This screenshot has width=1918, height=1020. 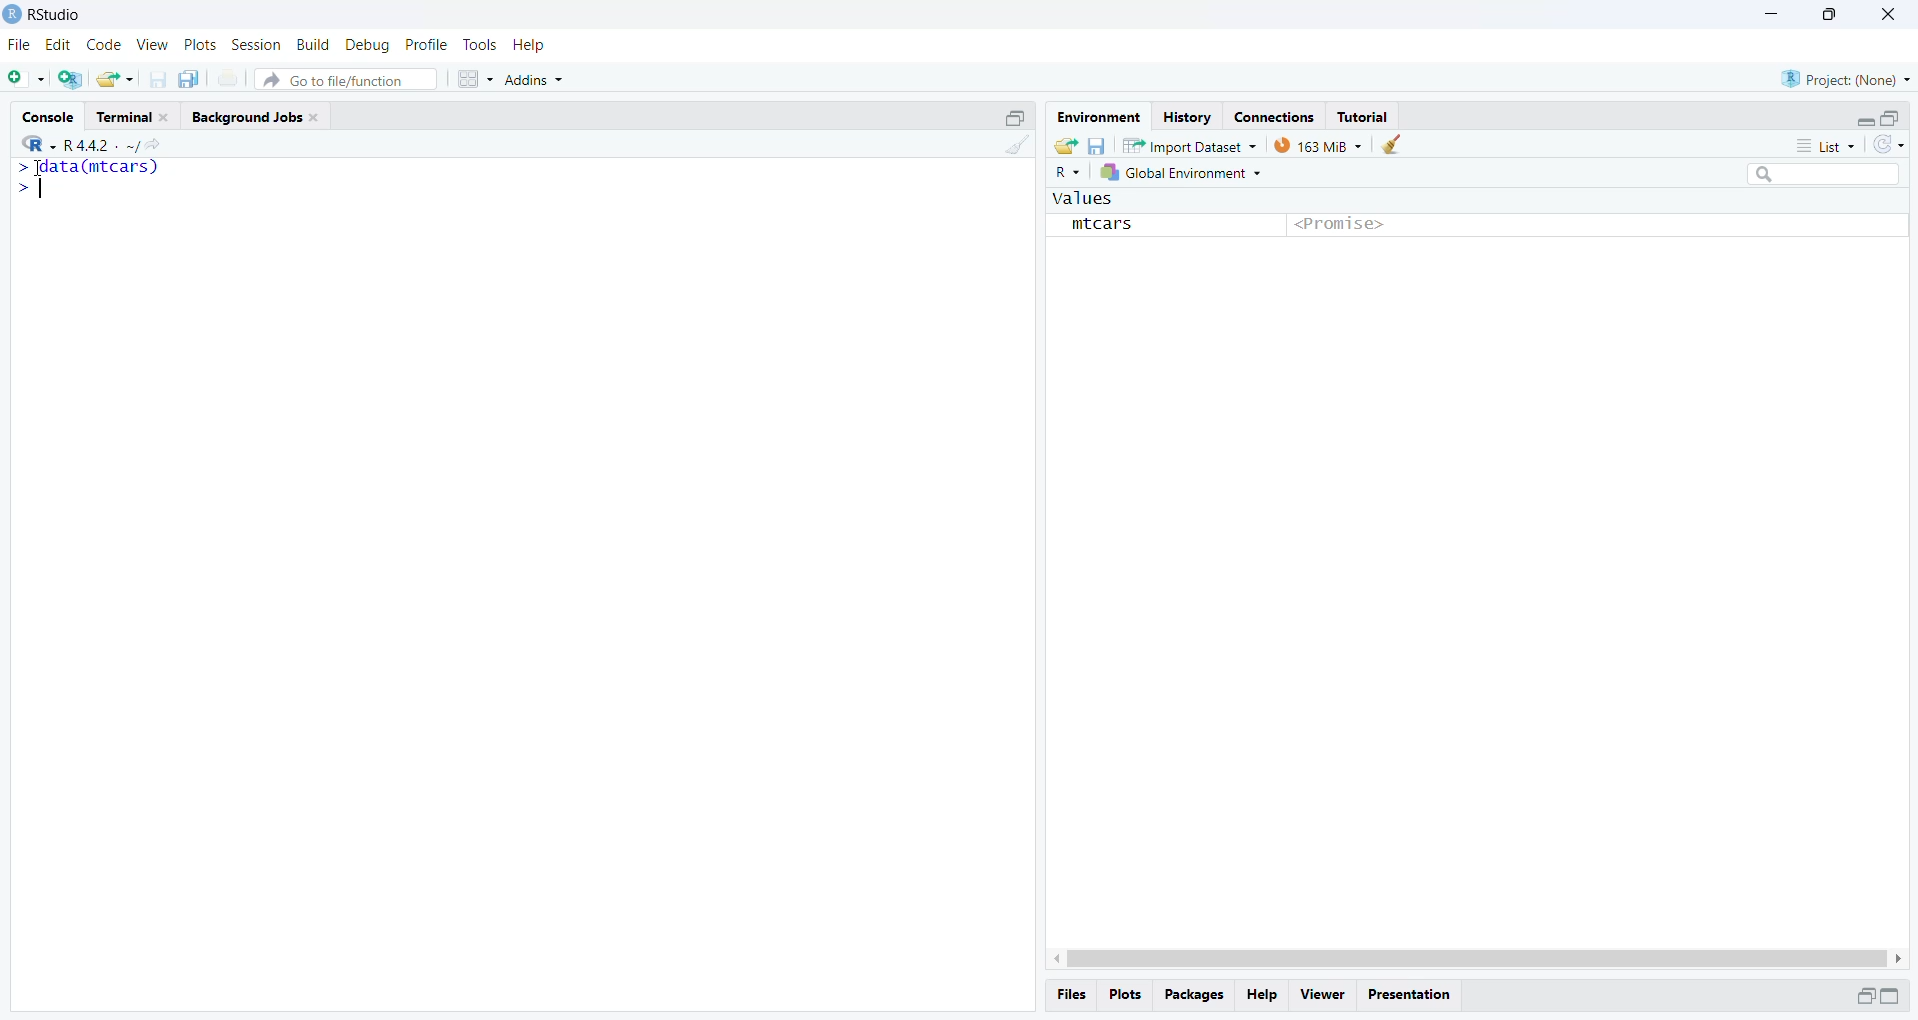 What do you see at coordinates (1409, 996) in the screenshot?
I see `Presentation` at bounding box center [1409, 996].